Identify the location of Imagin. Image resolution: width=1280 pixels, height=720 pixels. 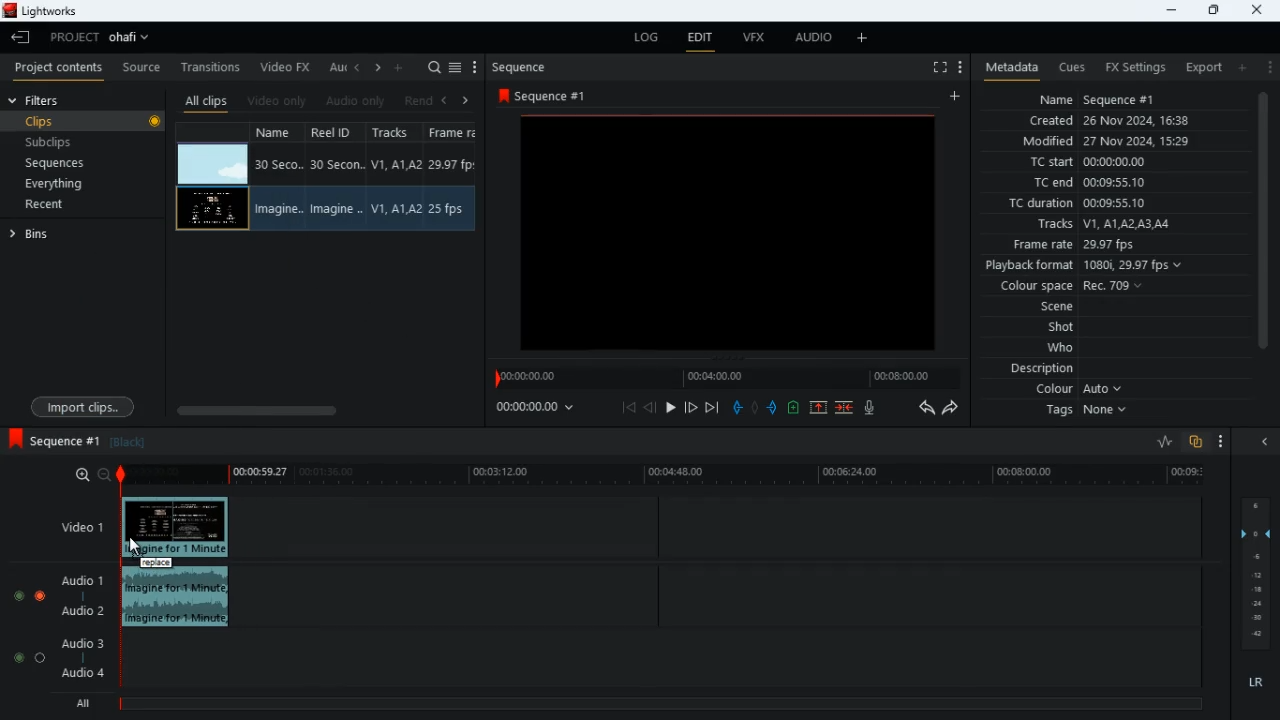
(334, 209).